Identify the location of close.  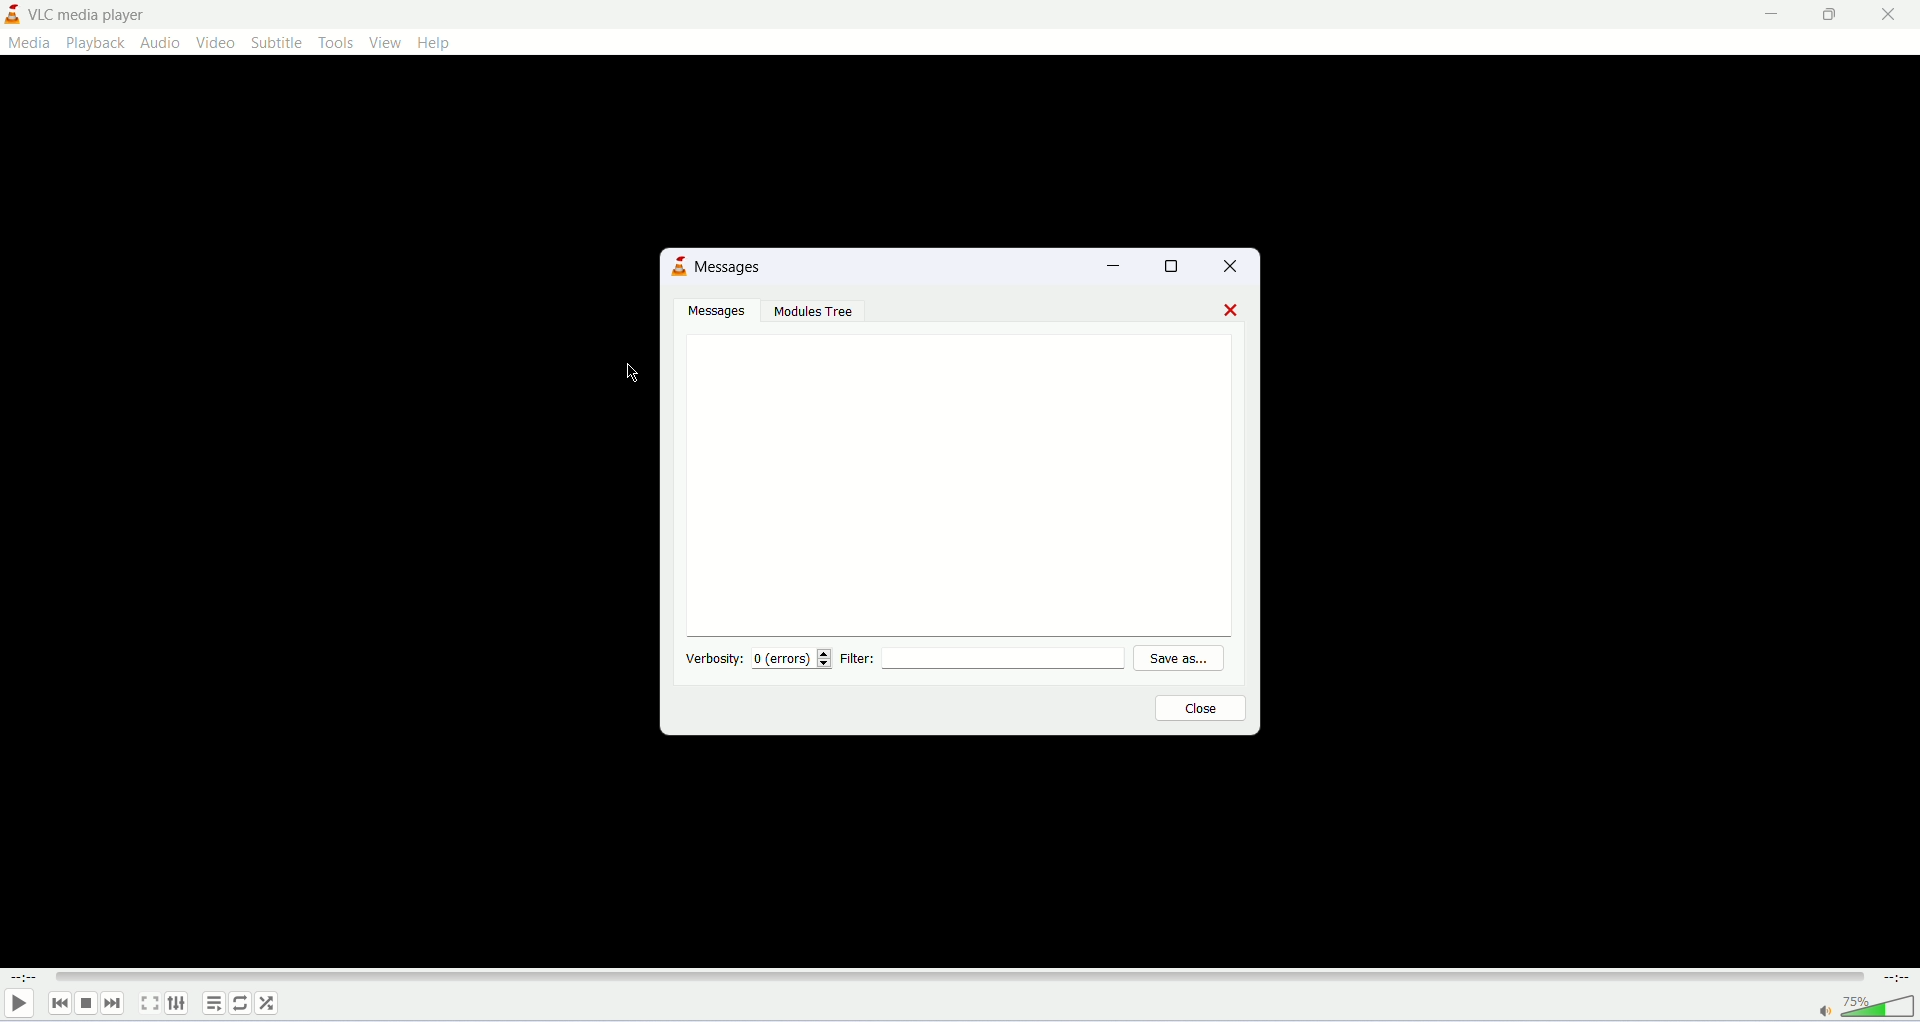
(1229, 309).